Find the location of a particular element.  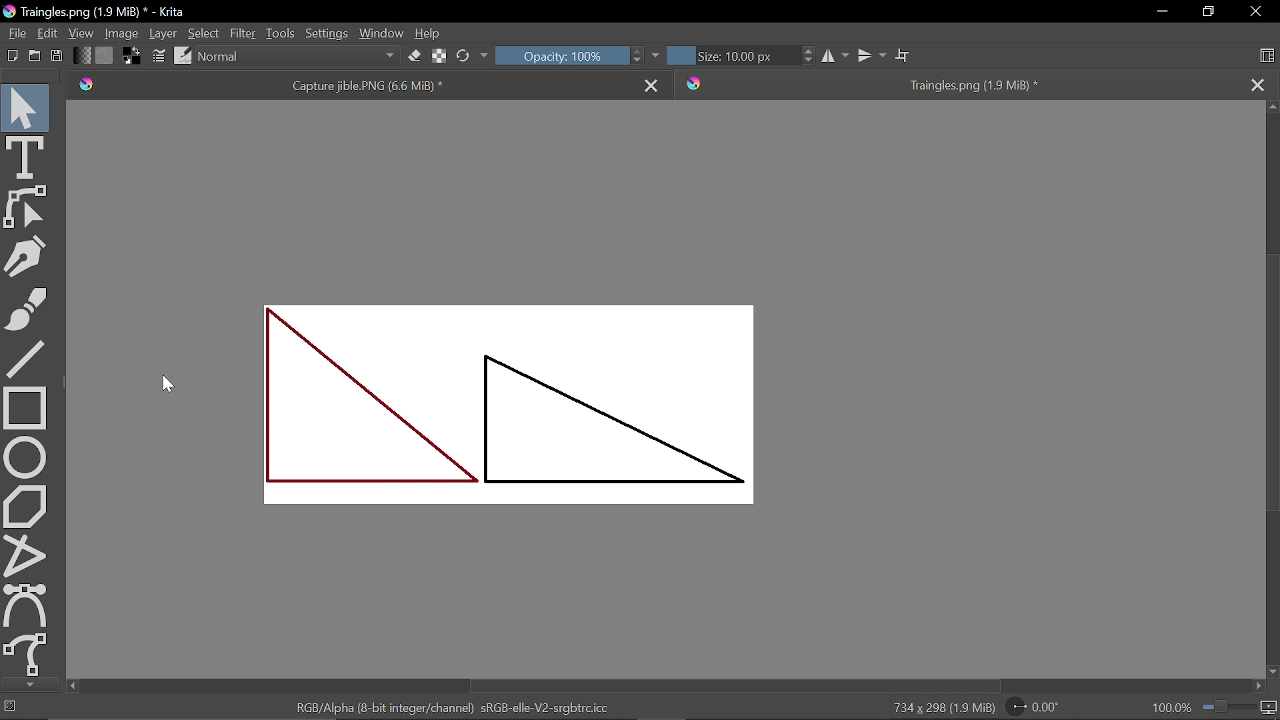

Two triangles is located at coordinates (510, 404).